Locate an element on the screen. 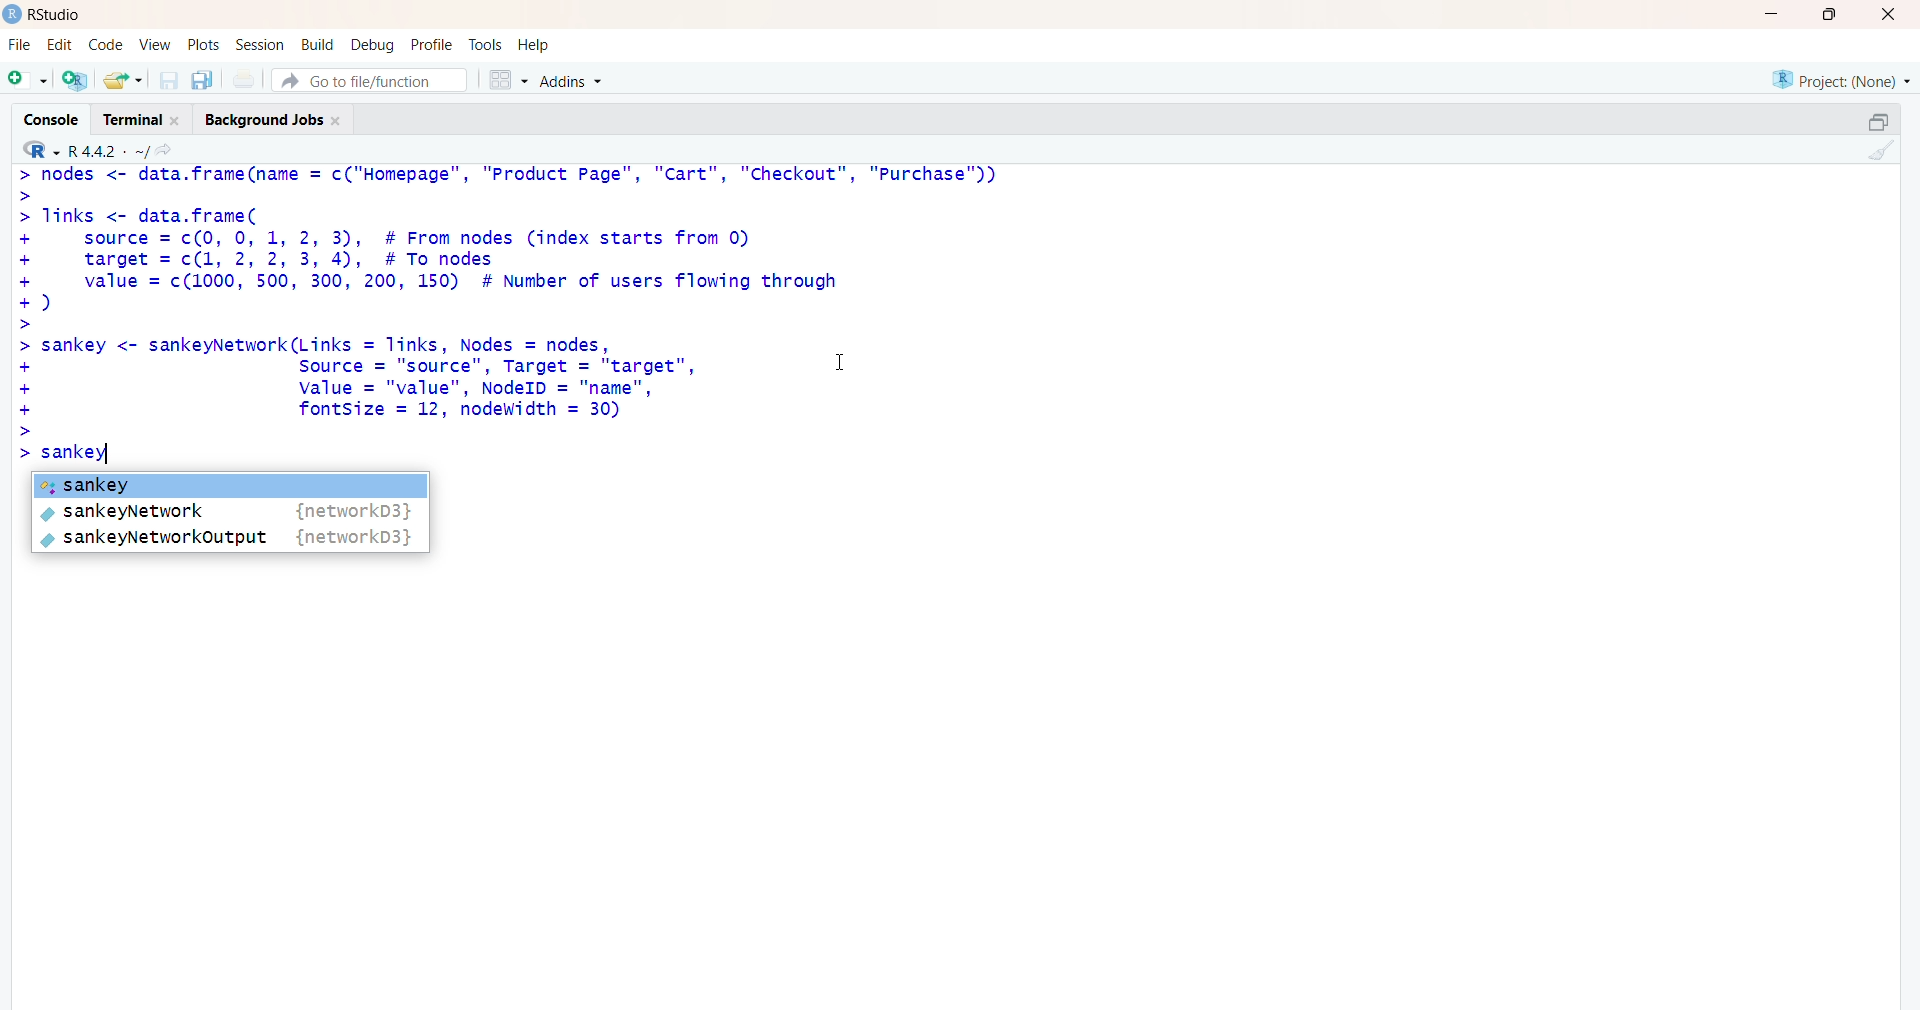  debug is located at coordinates (370, 45).